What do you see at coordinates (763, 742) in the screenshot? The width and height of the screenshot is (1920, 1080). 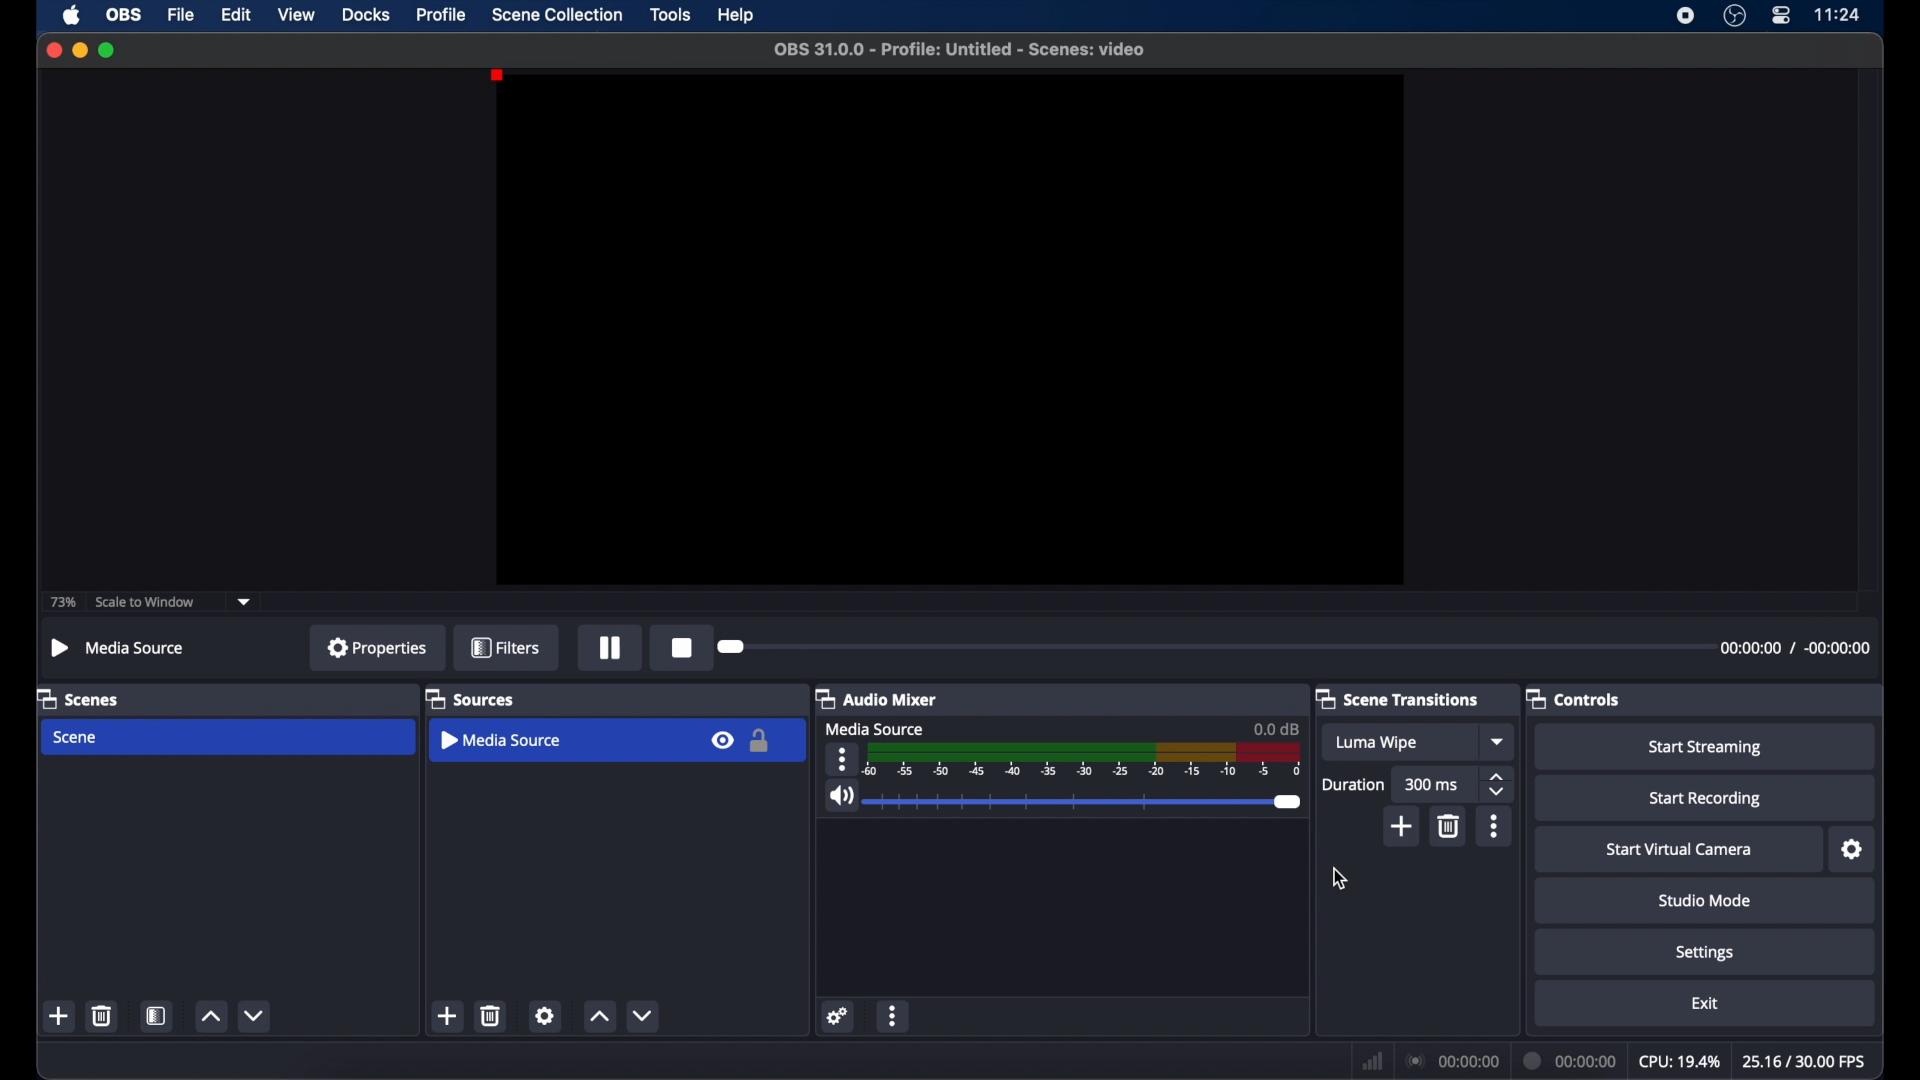 I see `lock ` at bounding box center [763, 742].